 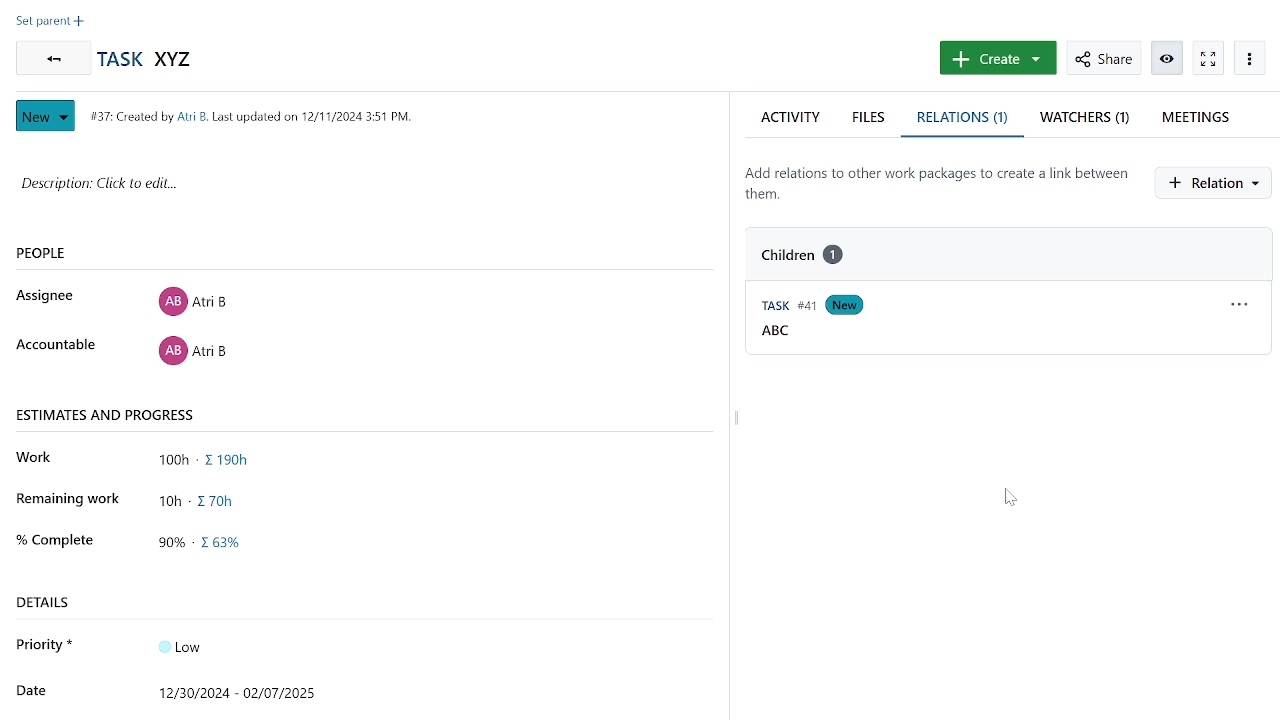 What do you see at coordinates (54, 538) in the screenshot?
I see `complete` at bounding box center [54, 538].